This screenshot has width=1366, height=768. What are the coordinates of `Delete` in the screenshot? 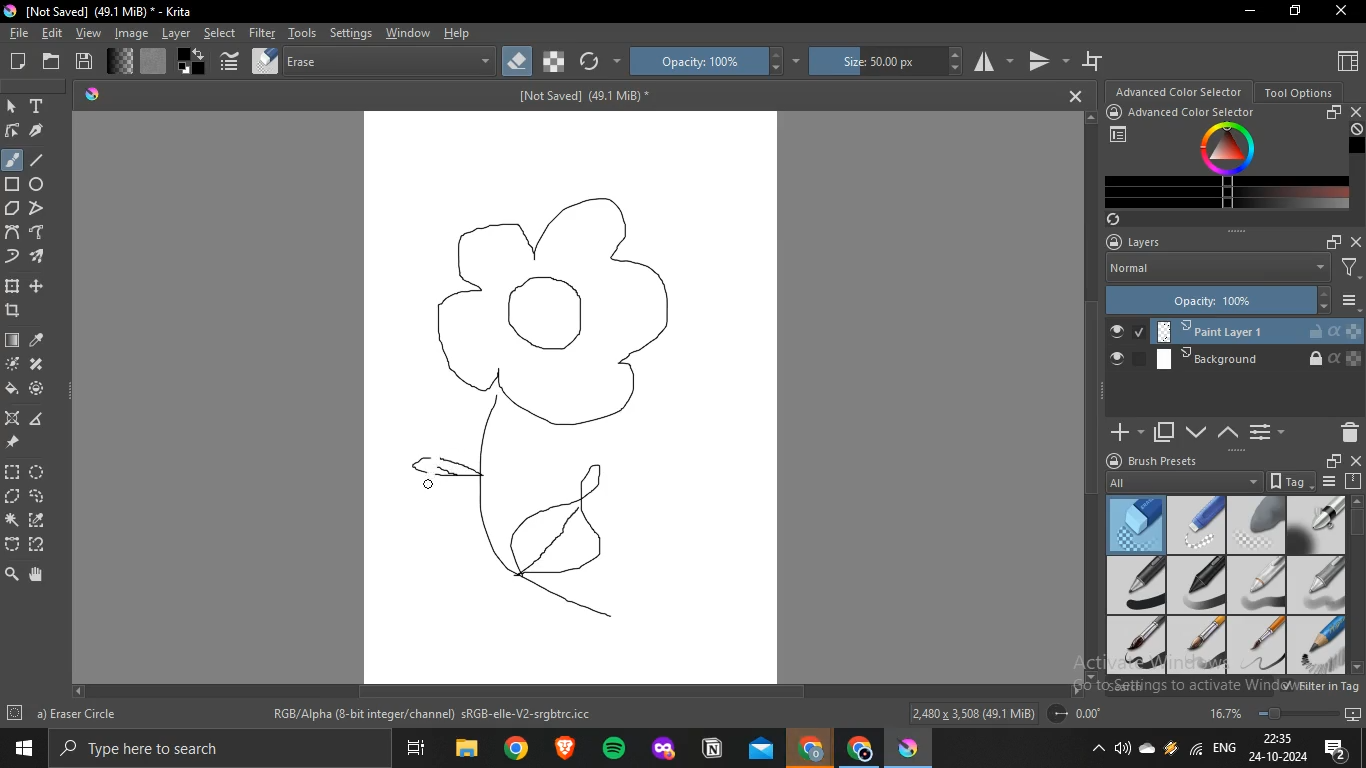 It's located at (1345, 433).